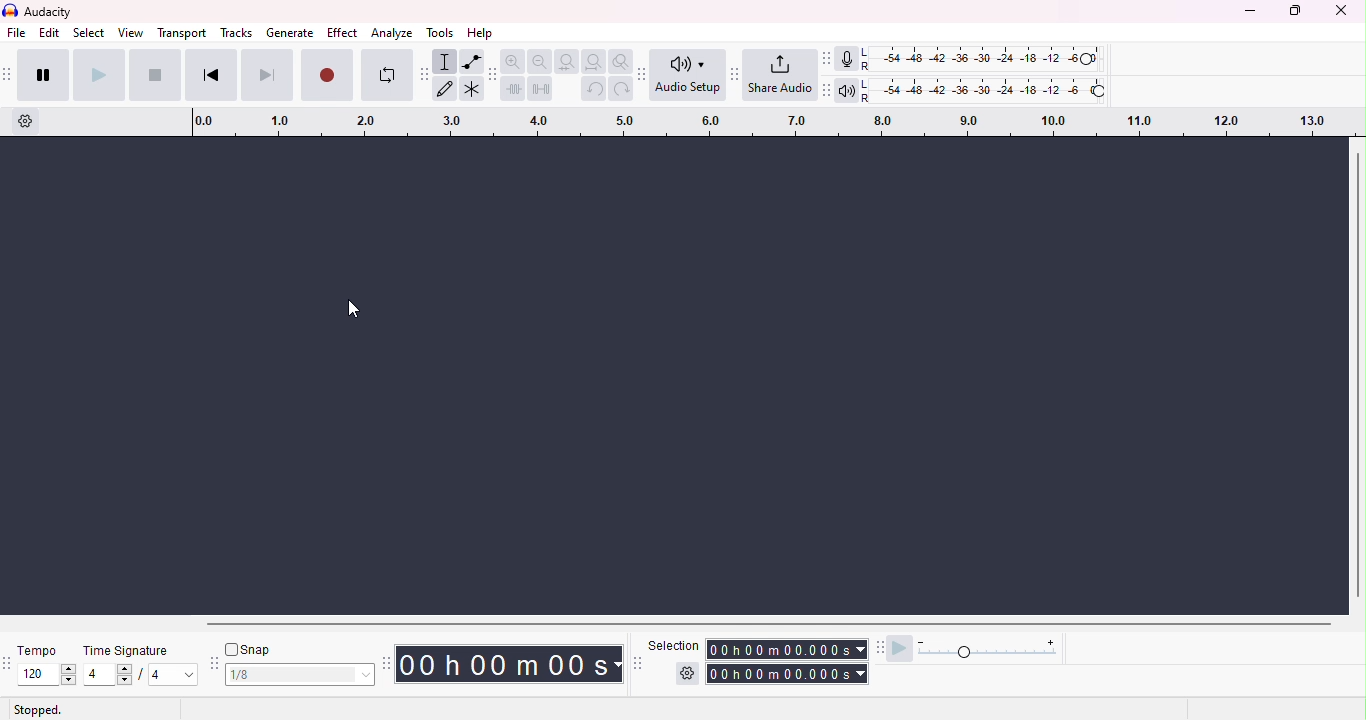 The height and width of the screenshot is (720, 1366). Describe the element at coordinates (447, 61) in the screenshot. I see `selection` at that location.